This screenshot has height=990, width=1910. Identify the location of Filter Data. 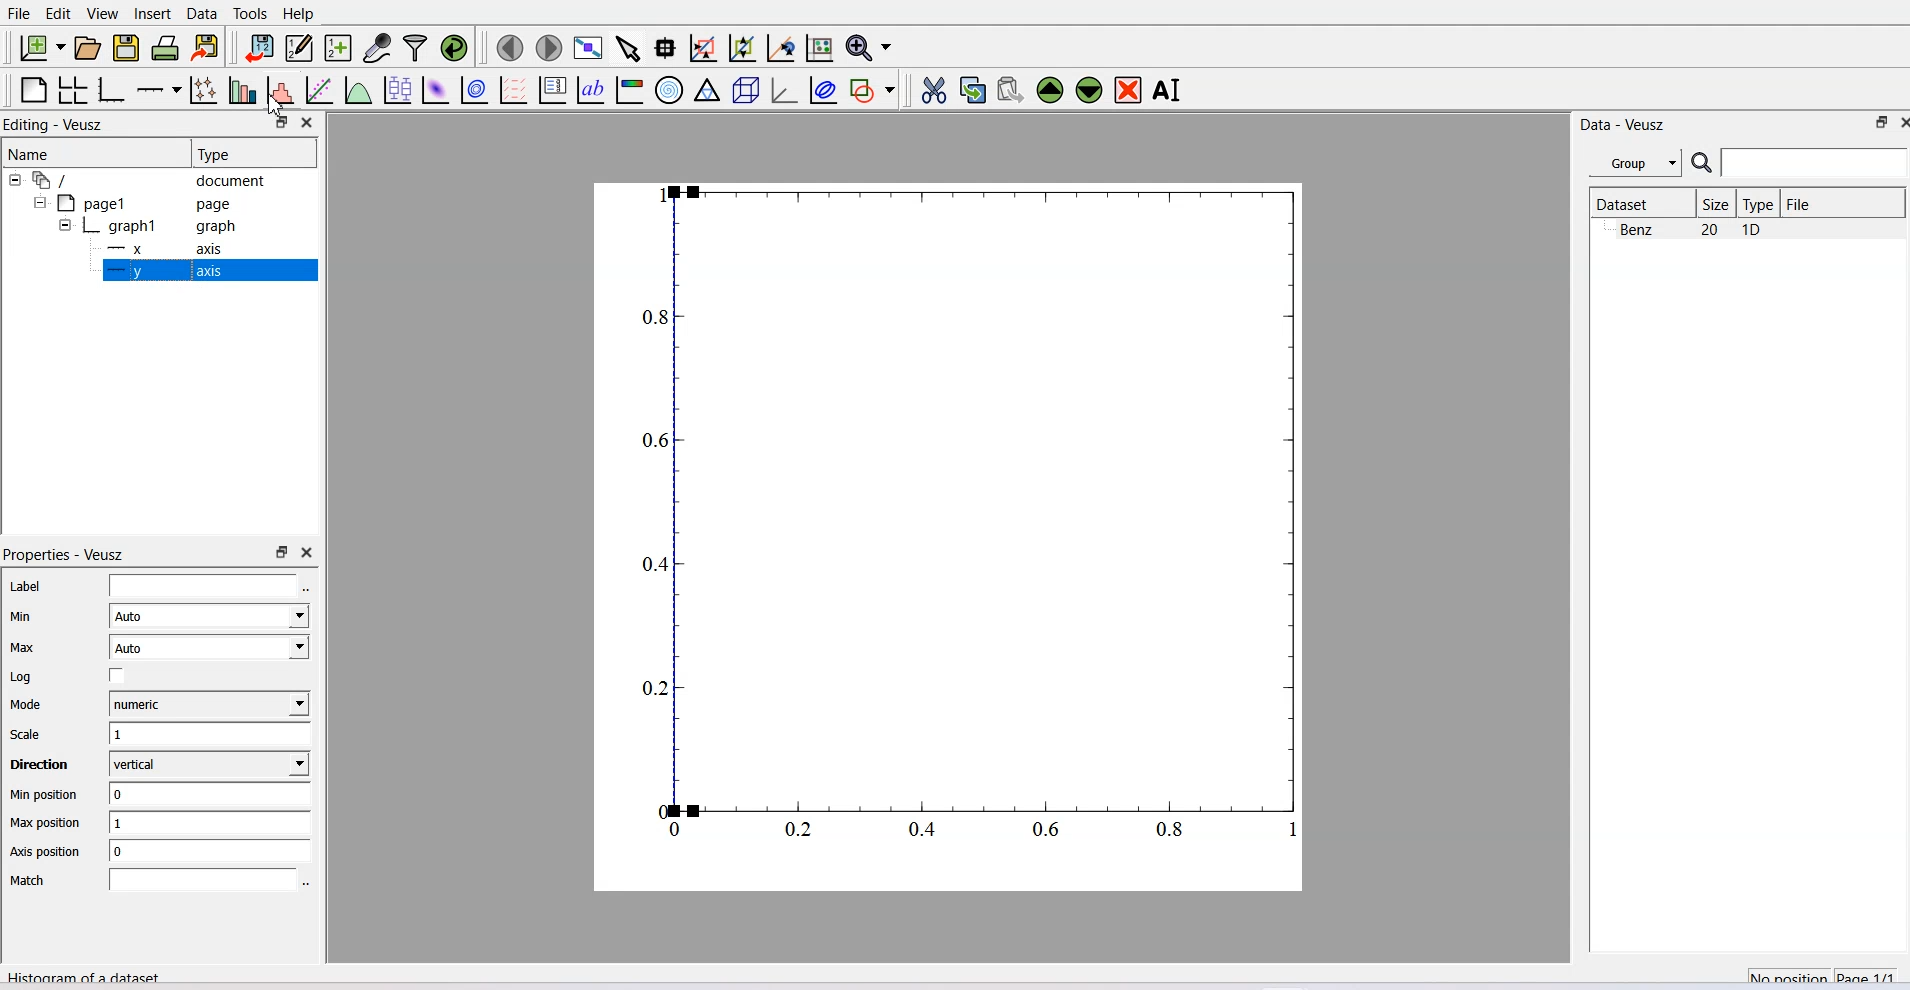
(417, 47).